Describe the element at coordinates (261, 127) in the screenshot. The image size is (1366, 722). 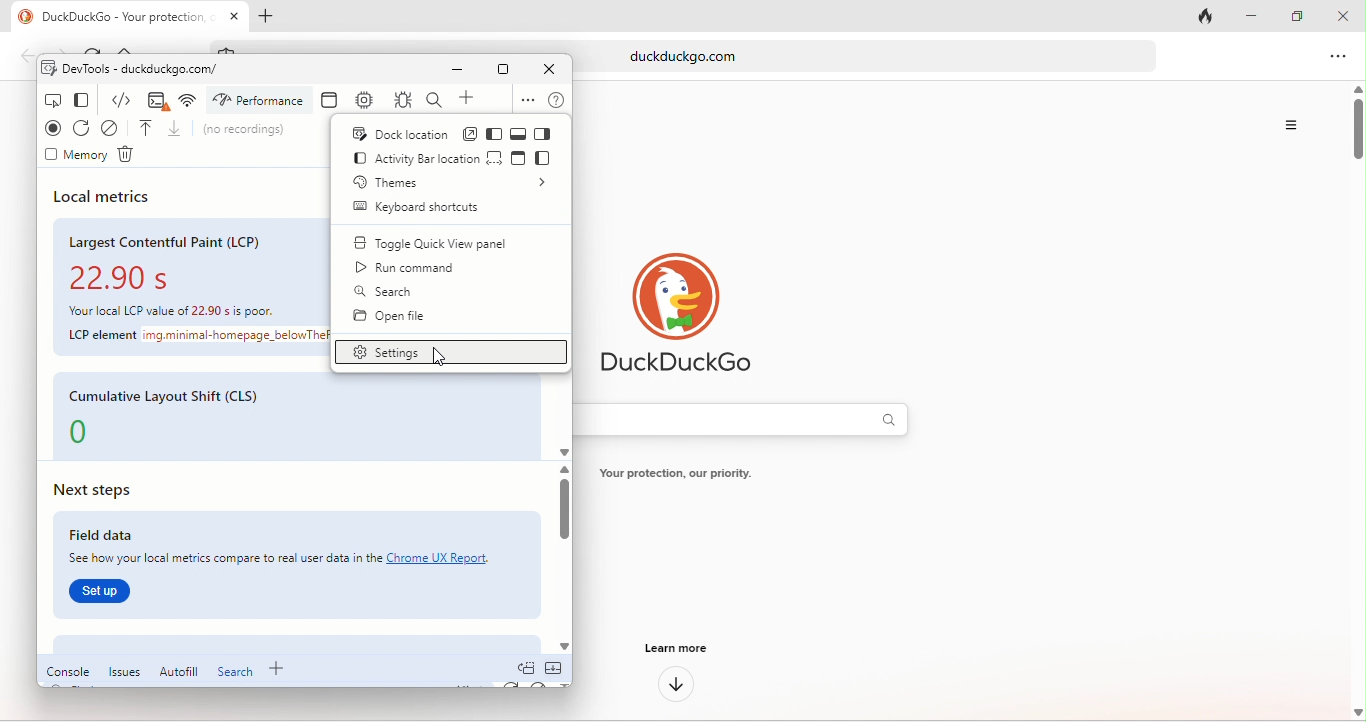
I see `no recordings` at that location.